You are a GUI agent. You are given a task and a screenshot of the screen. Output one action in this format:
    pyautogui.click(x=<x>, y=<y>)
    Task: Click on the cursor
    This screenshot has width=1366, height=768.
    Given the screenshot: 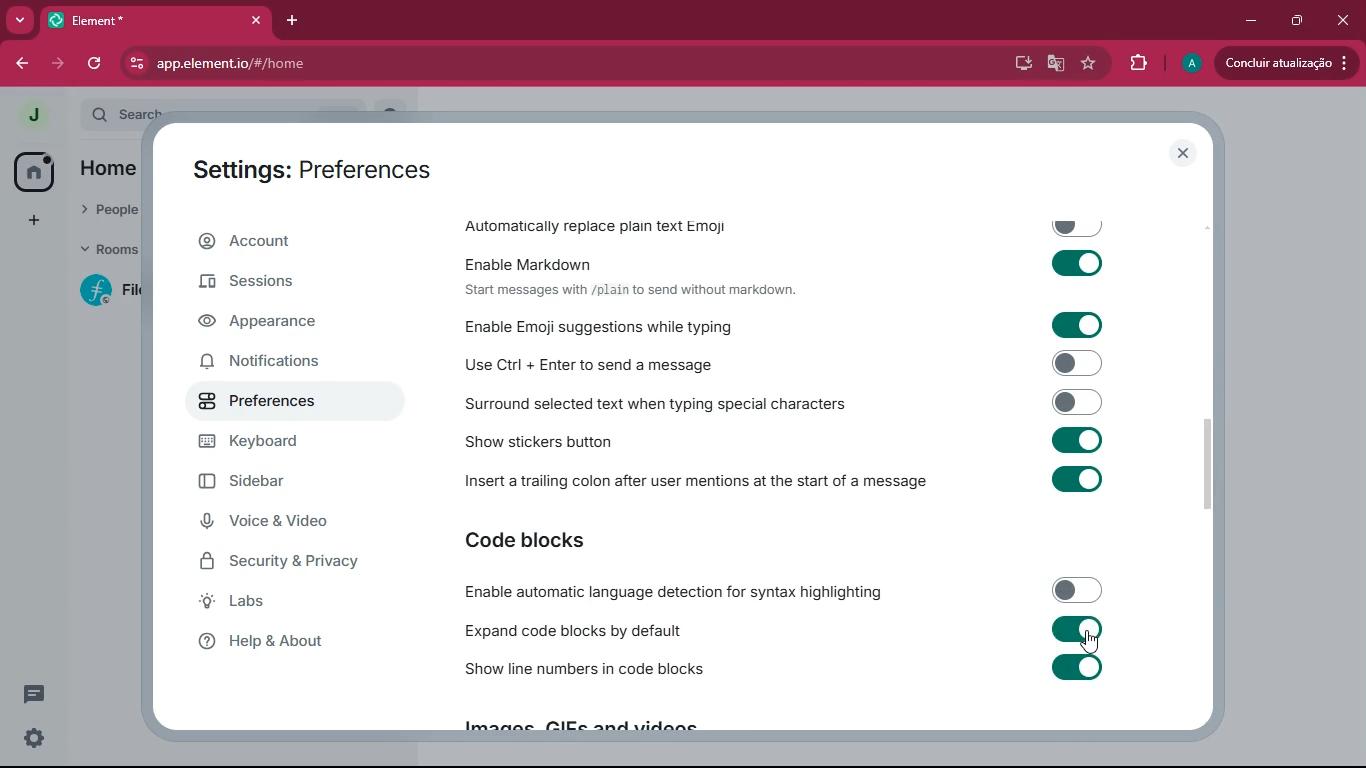 What is the action you would take?
    pyautogui.click(x=1088, y=642)
    